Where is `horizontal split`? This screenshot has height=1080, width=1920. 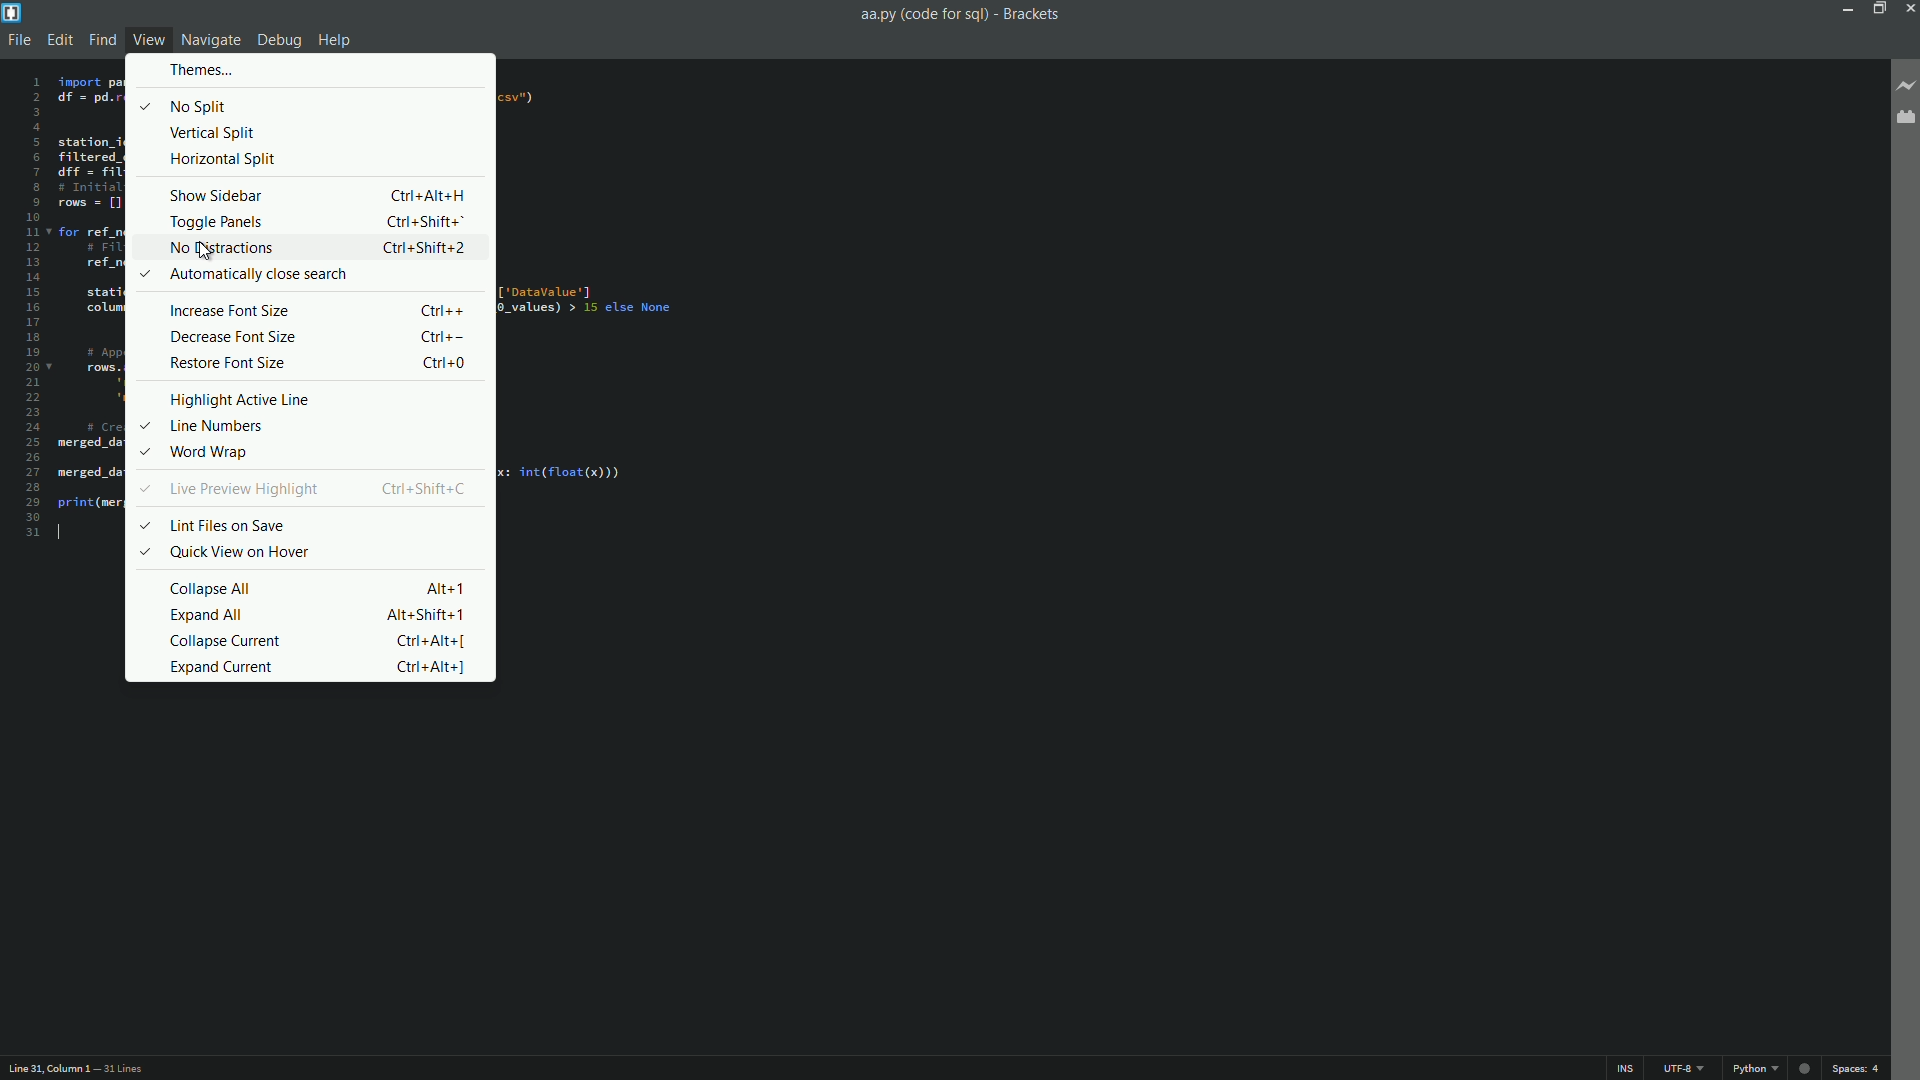 horizontal split is located at coordinates (306, 158).